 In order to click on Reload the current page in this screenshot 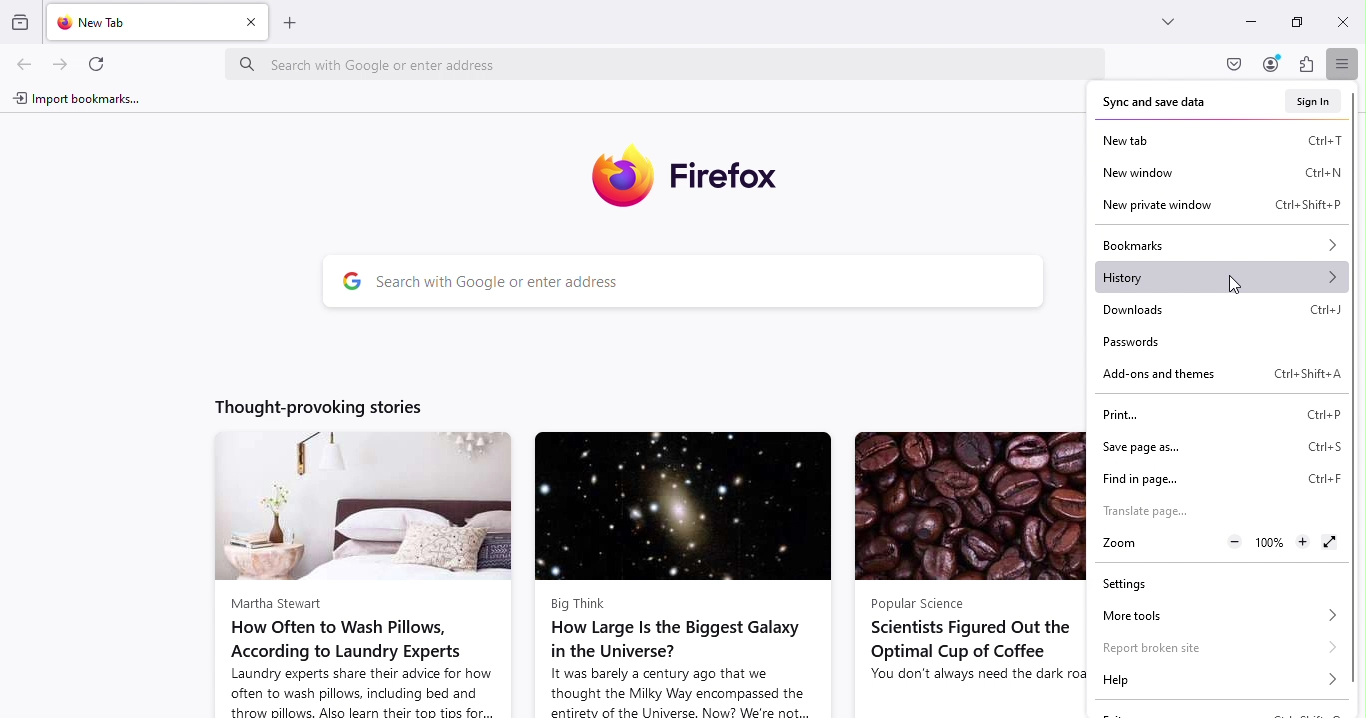, I will do `click(101, 65)`.